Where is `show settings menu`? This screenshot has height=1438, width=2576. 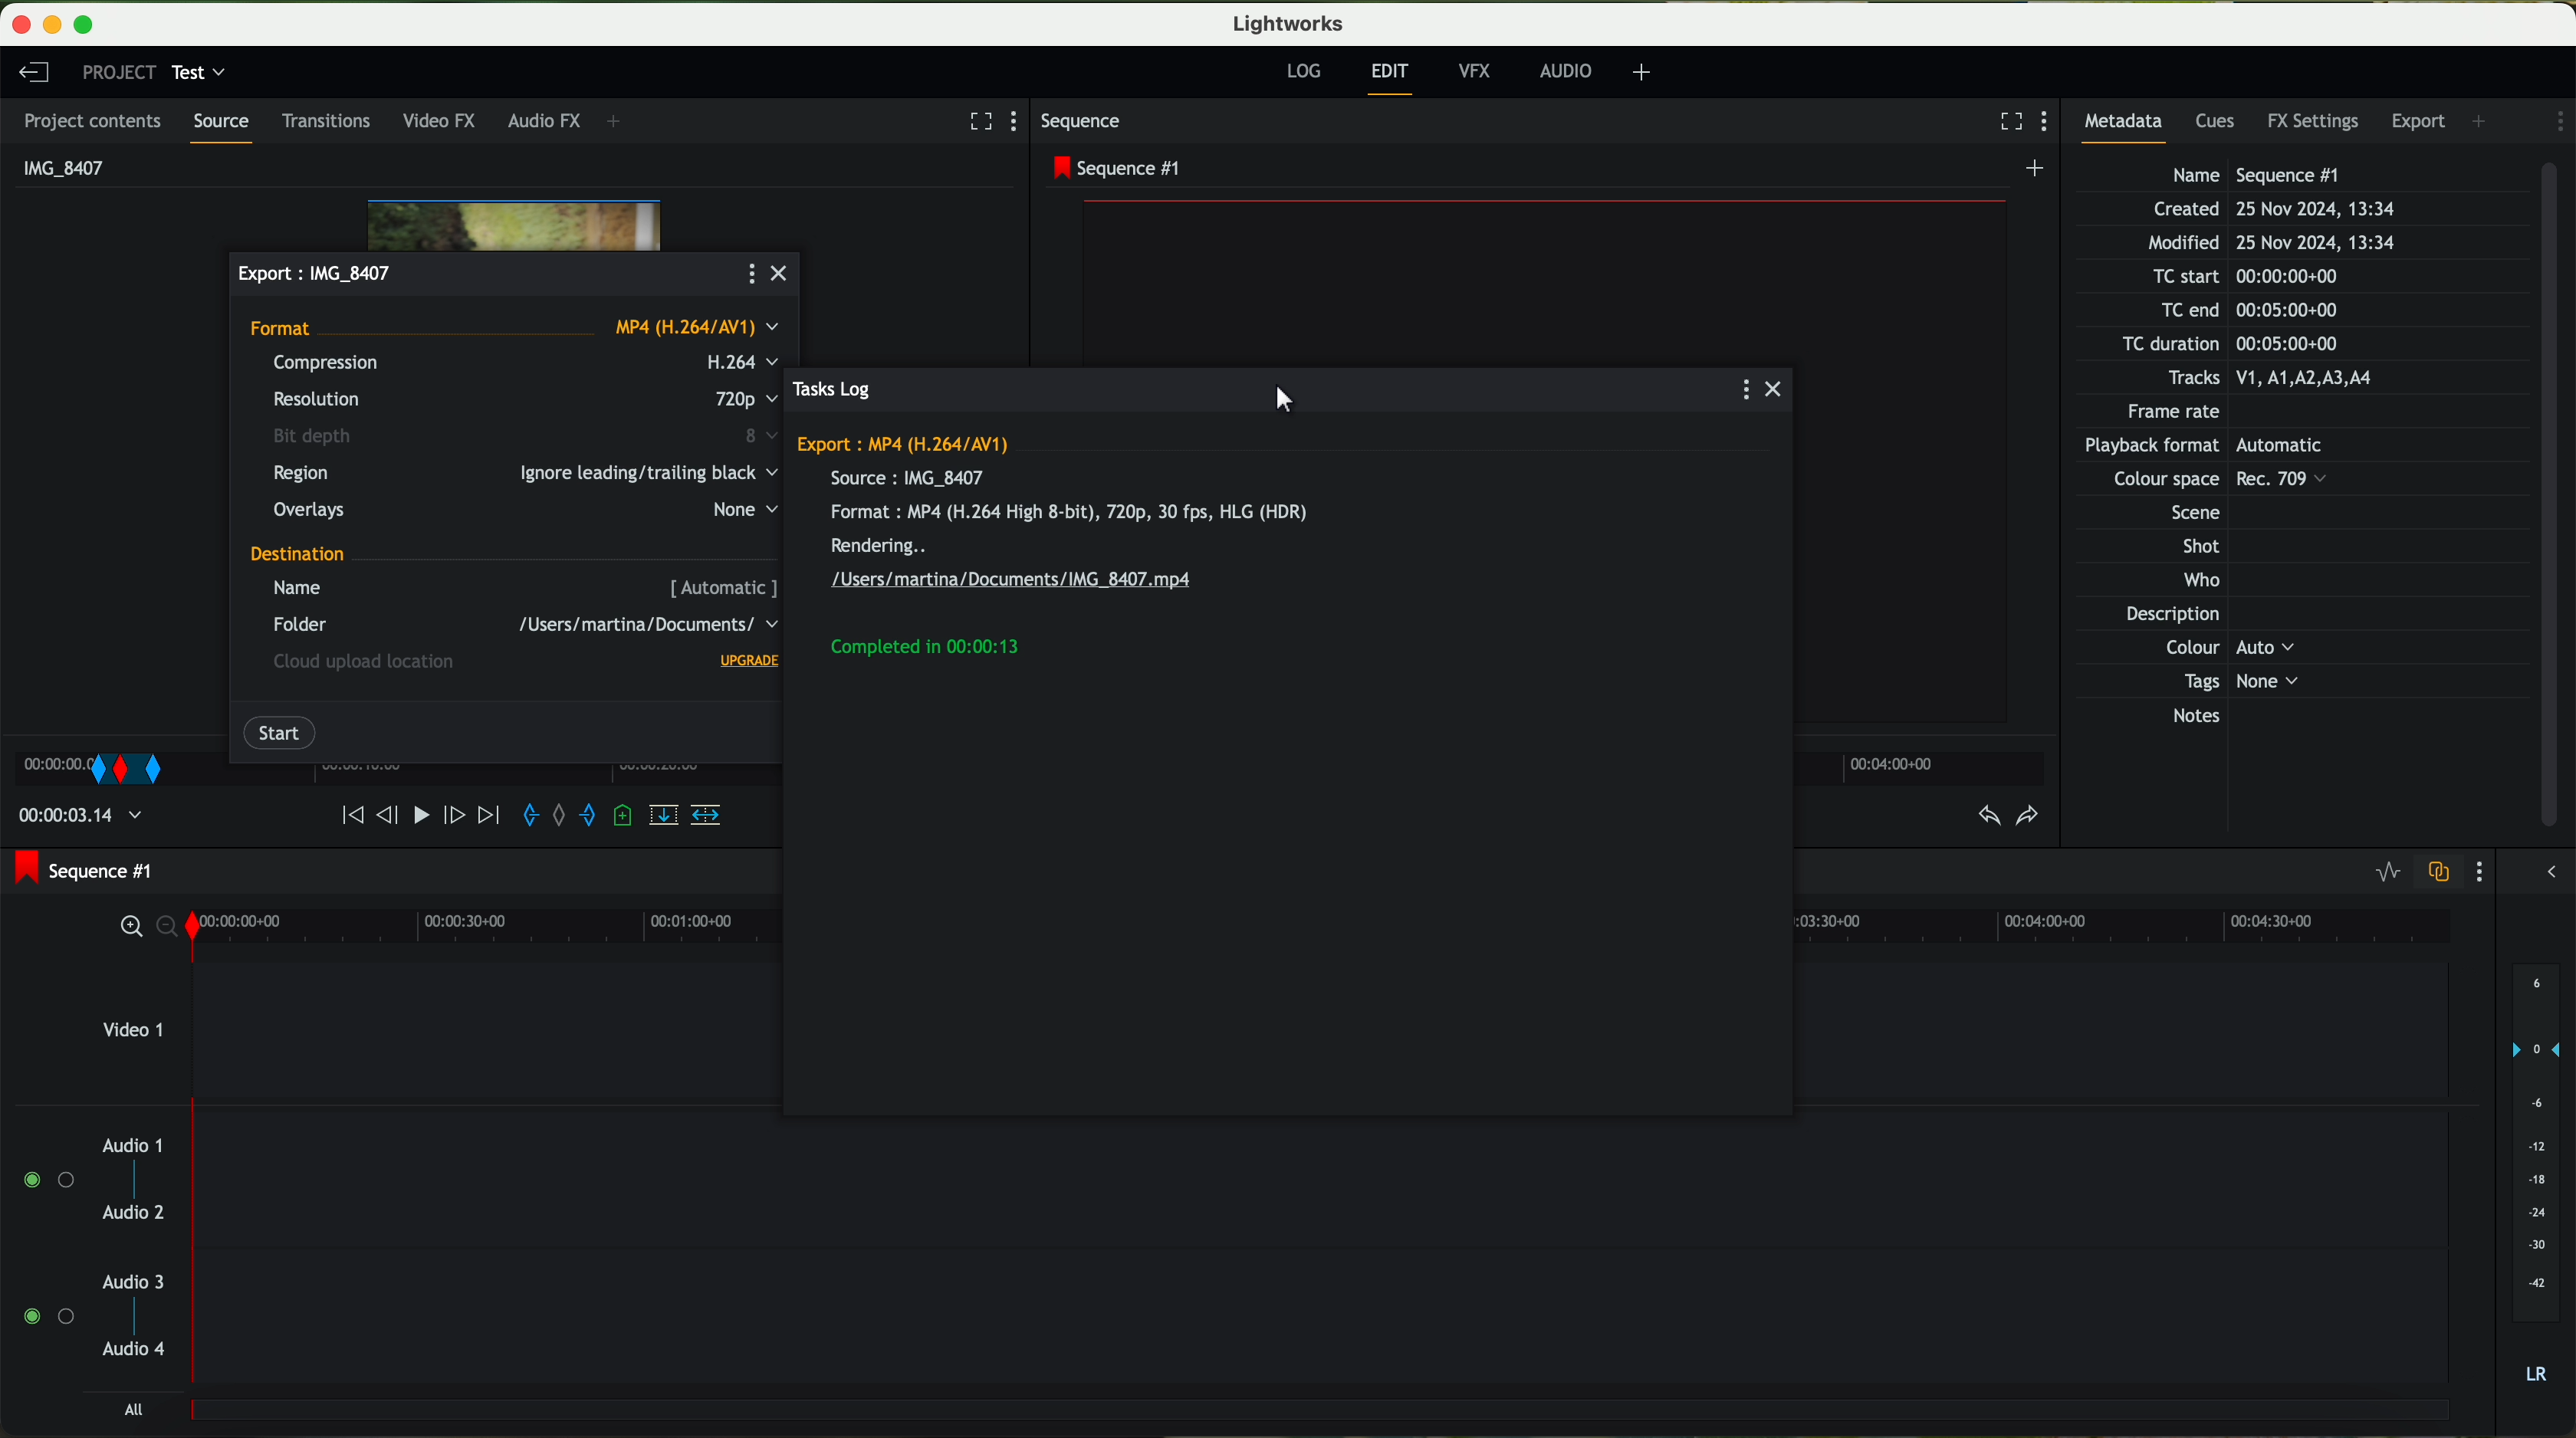
show settings menu is located at coordinates (1022, 122).